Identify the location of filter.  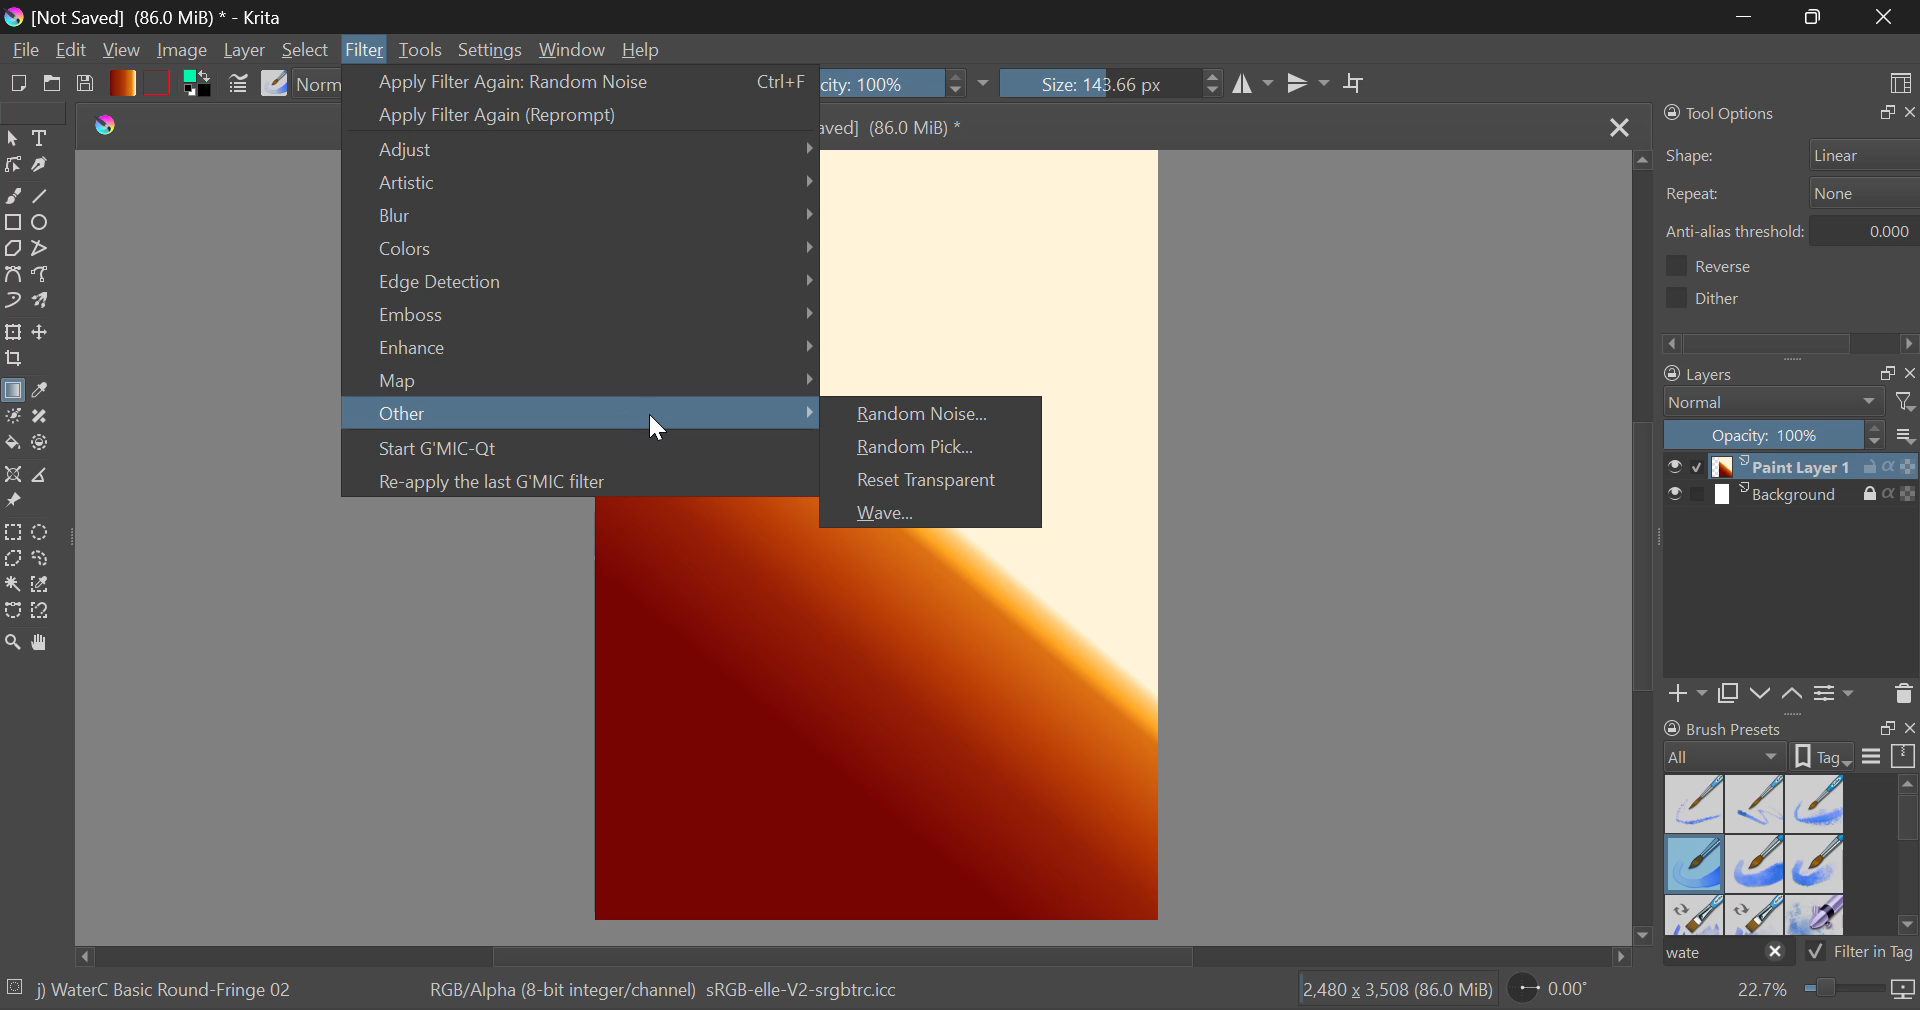
(1908, 401).